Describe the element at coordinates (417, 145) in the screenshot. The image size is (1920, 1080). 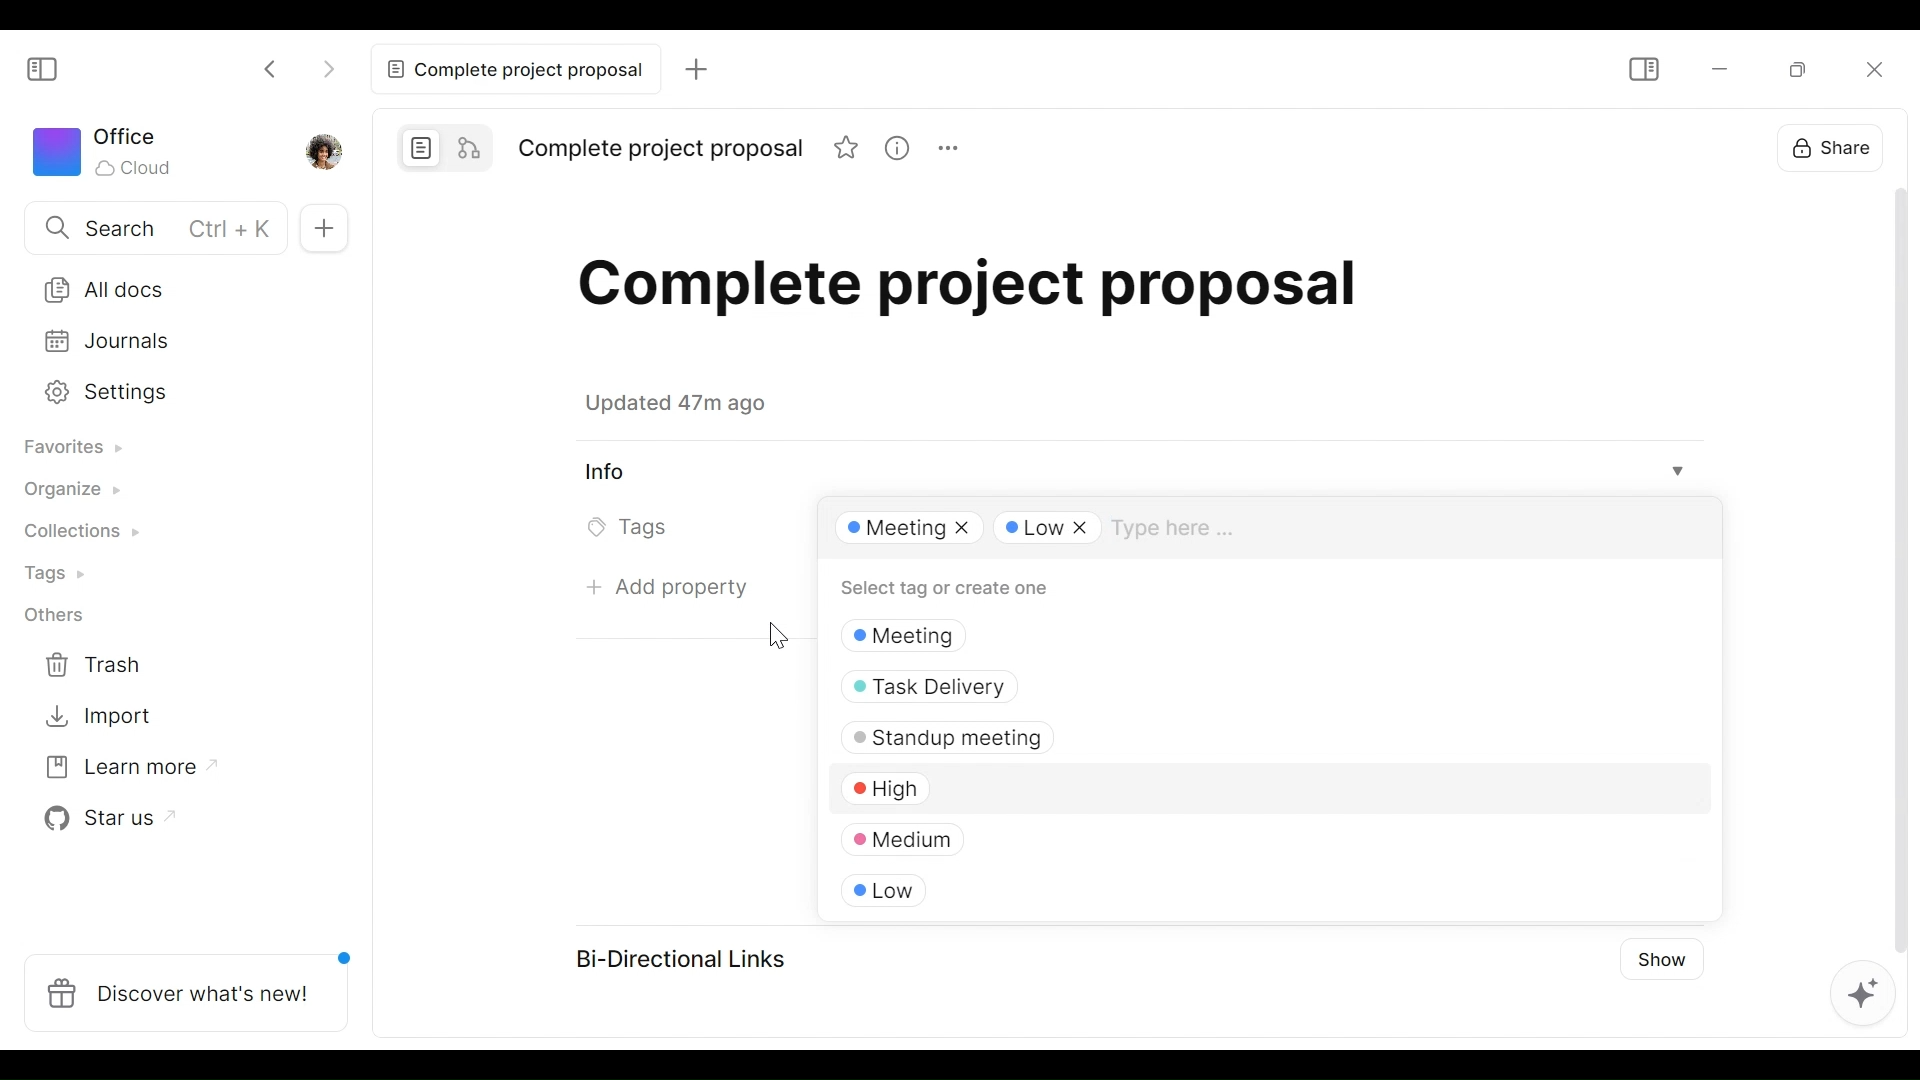
I see `Page mode` at that location.